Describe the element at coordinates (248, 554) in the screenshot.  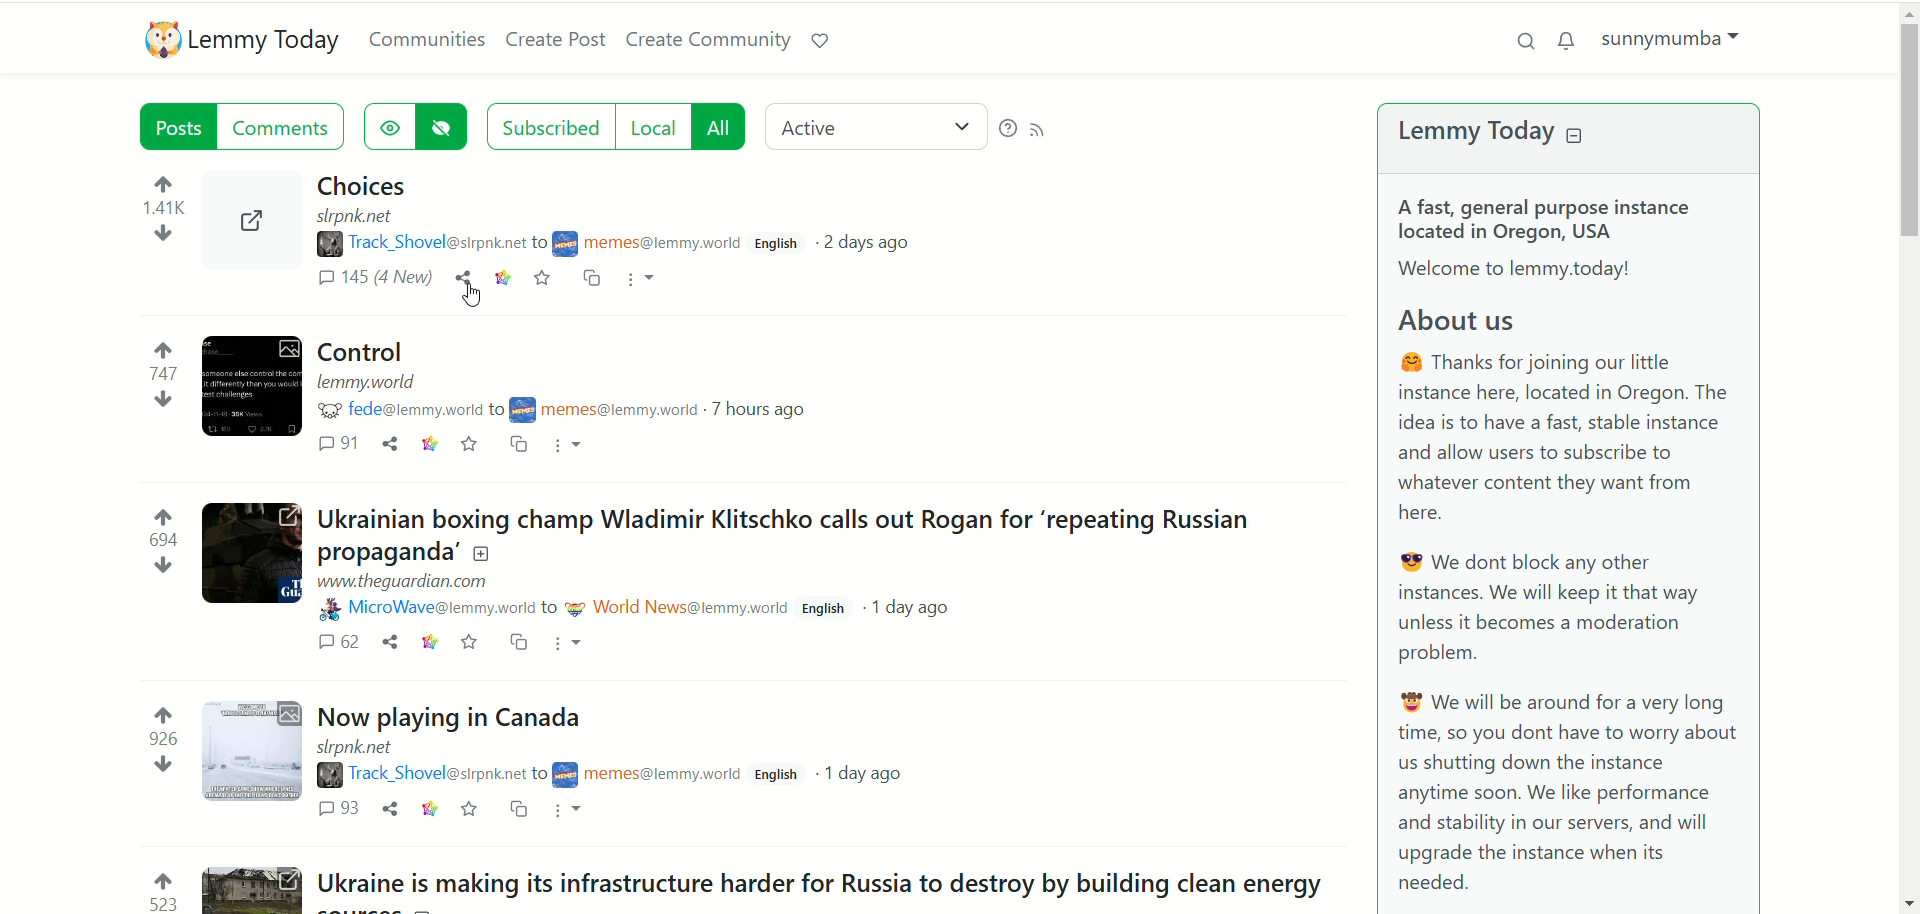
I see `Expand the post with the image` at that location.